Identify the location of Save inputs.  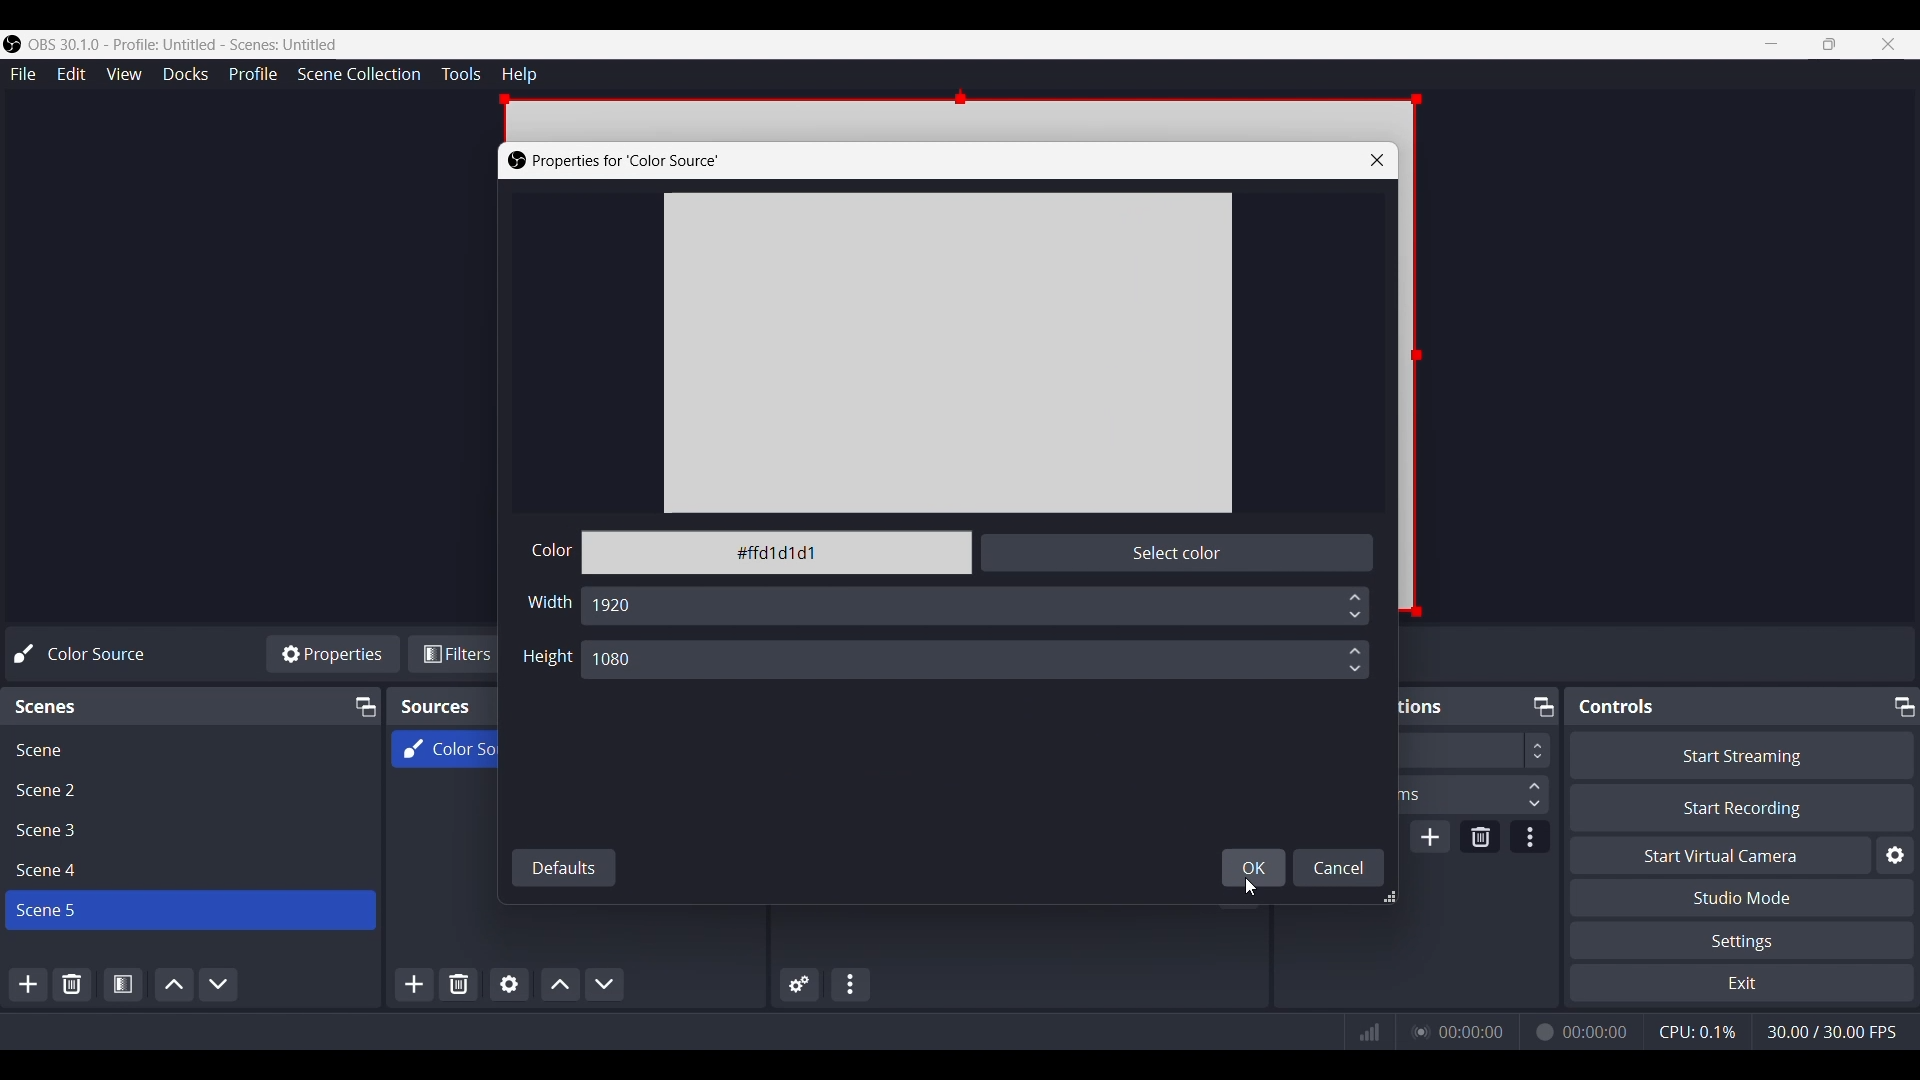
(1253, 868).